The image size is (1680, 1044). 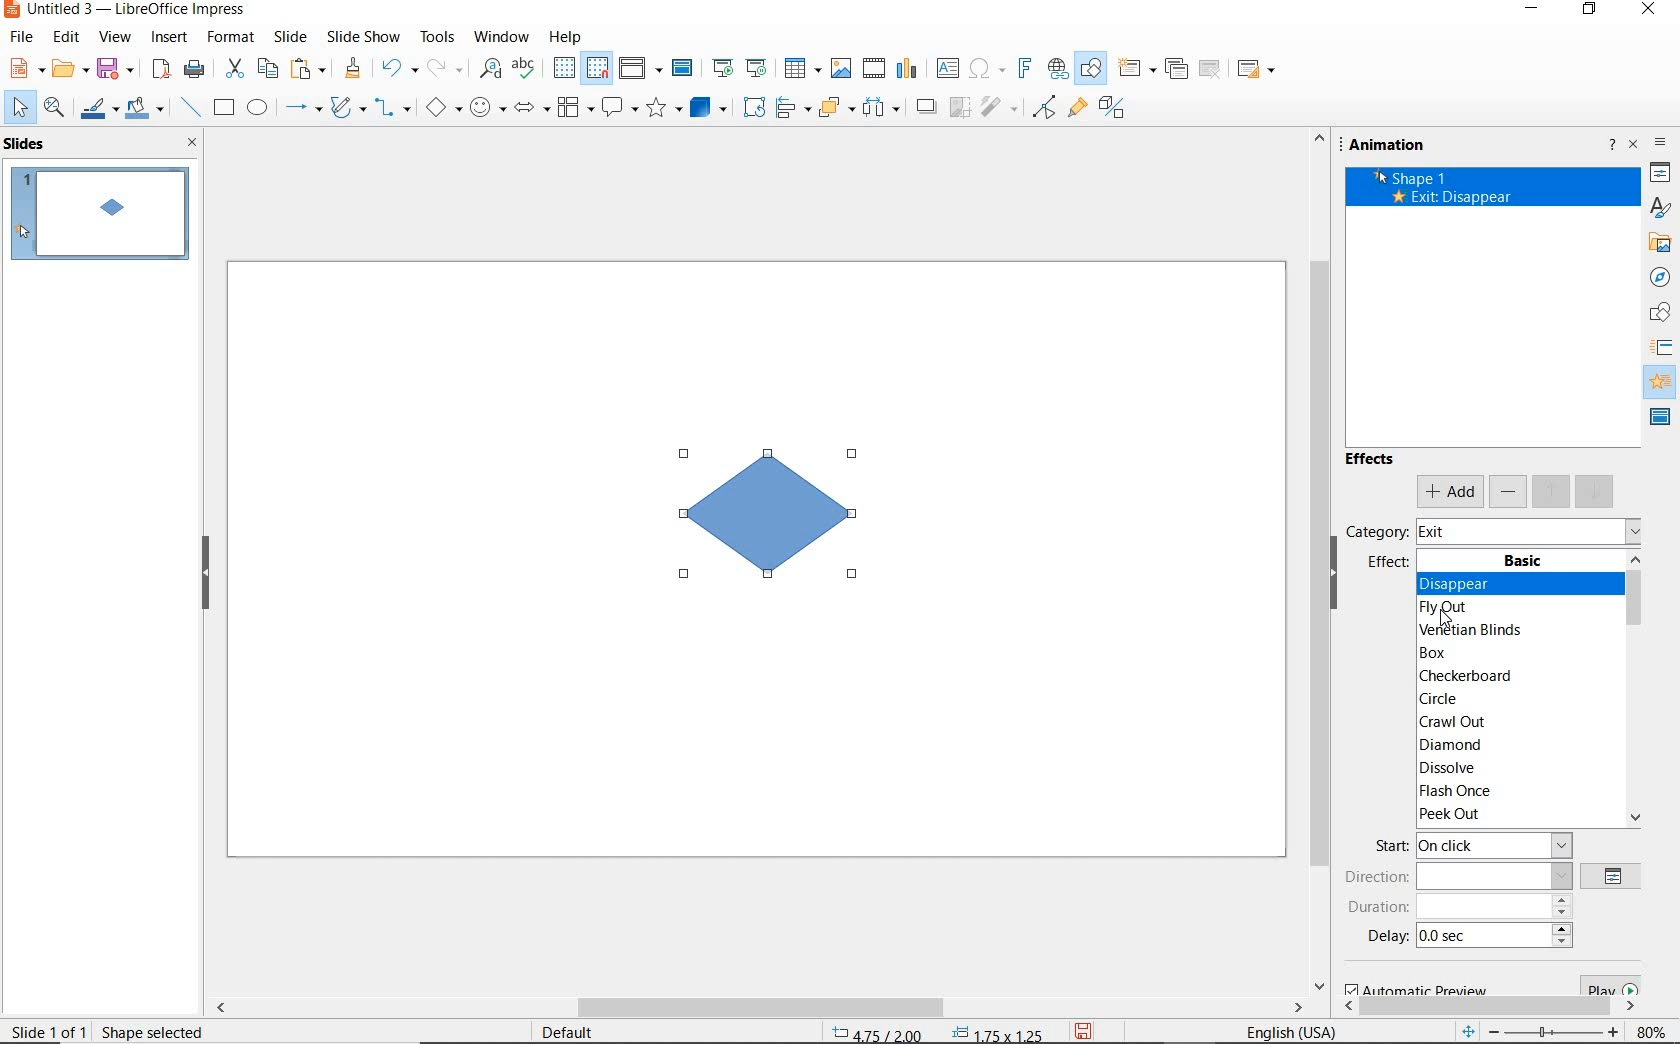 I want to click on hide, so click(x=1334, y=574).